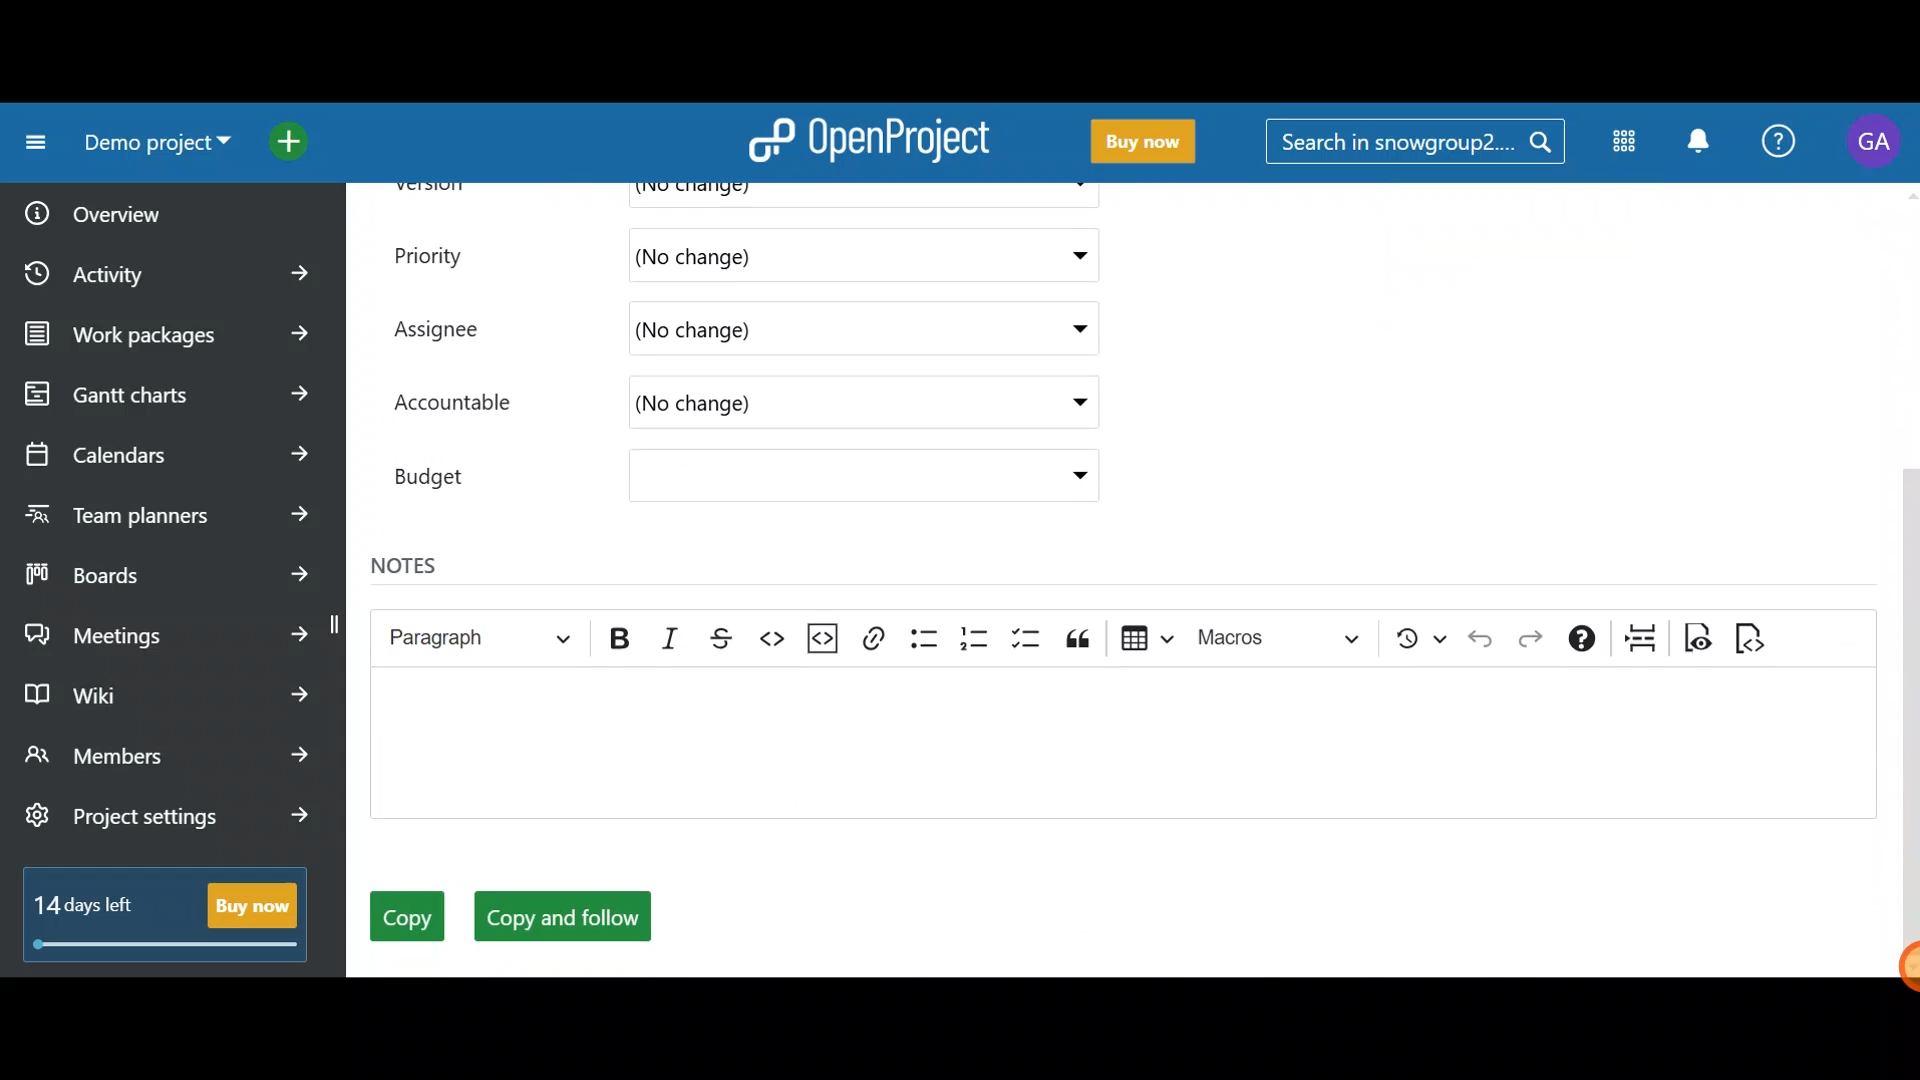 This screenshot has width=1920, height=1080. What do you see at coordinates (172, 334) in the screenshot?
I see `Work packages` at bounding box center [172, 334].